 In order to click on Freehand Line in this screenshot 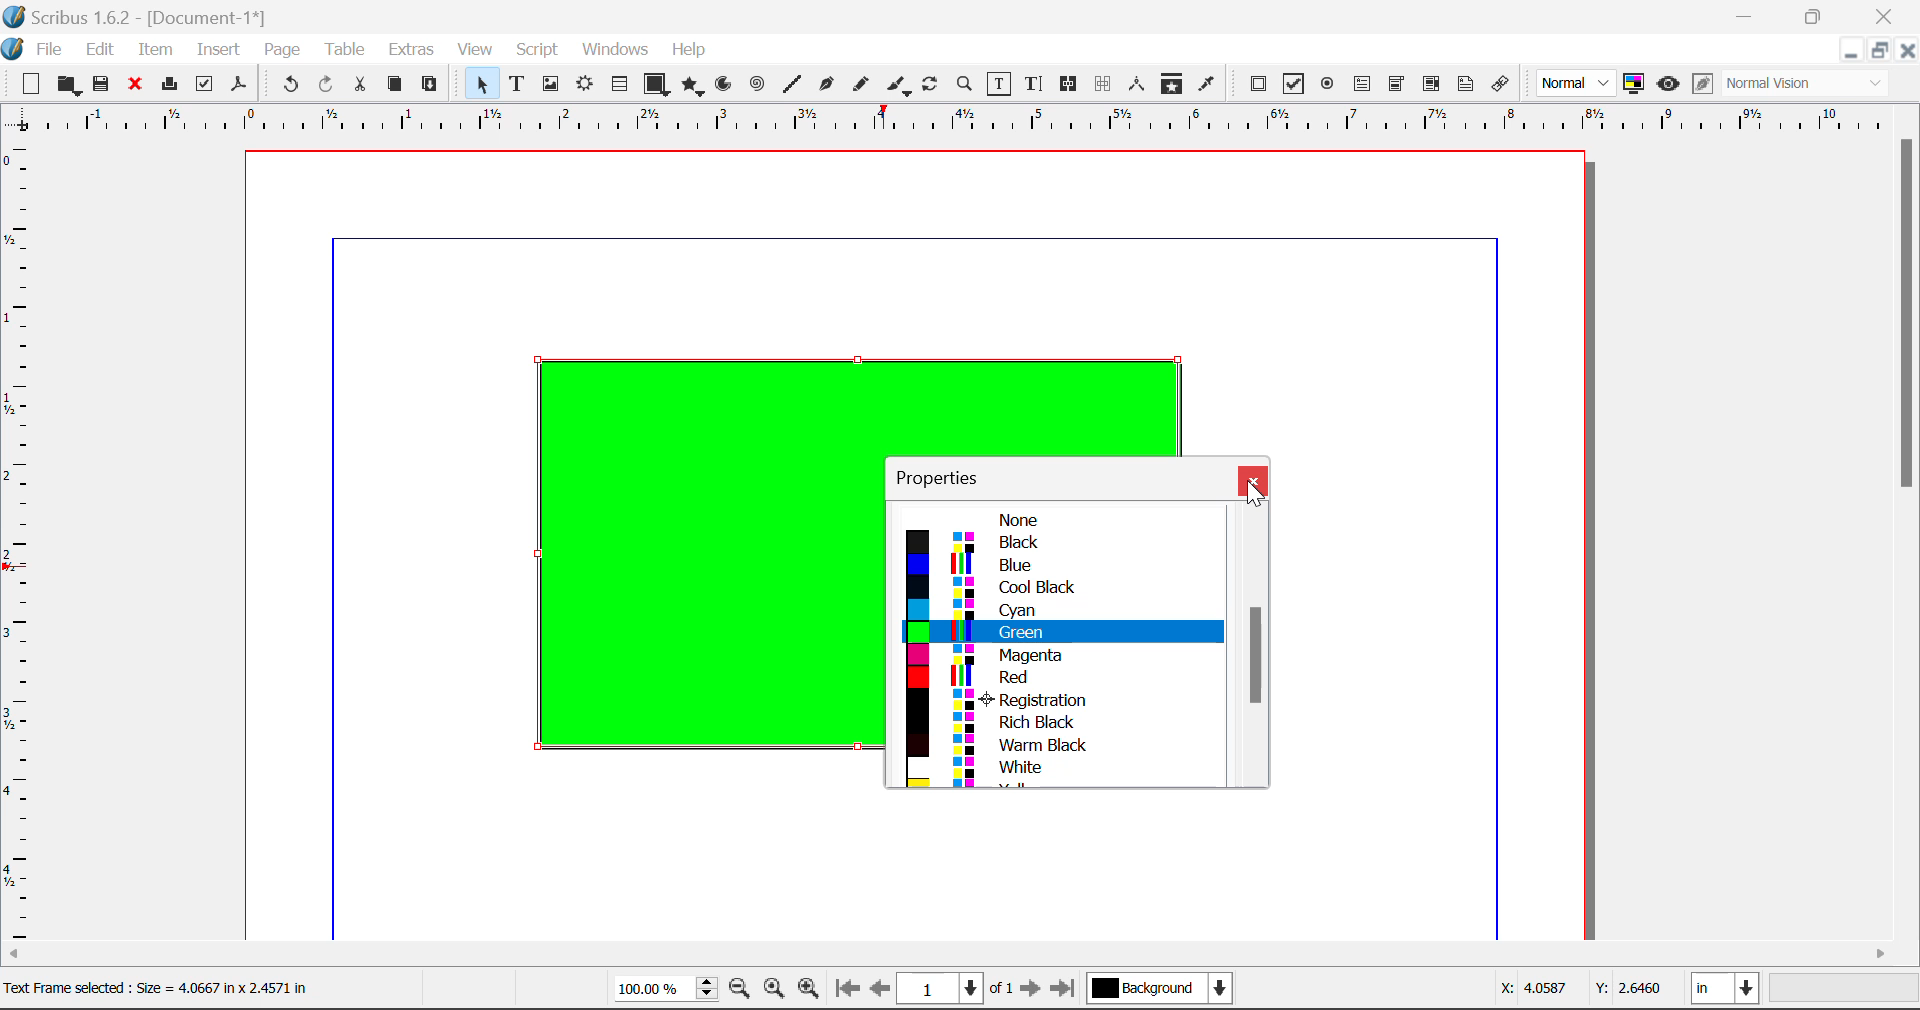, I will do `click(859, 85)`.